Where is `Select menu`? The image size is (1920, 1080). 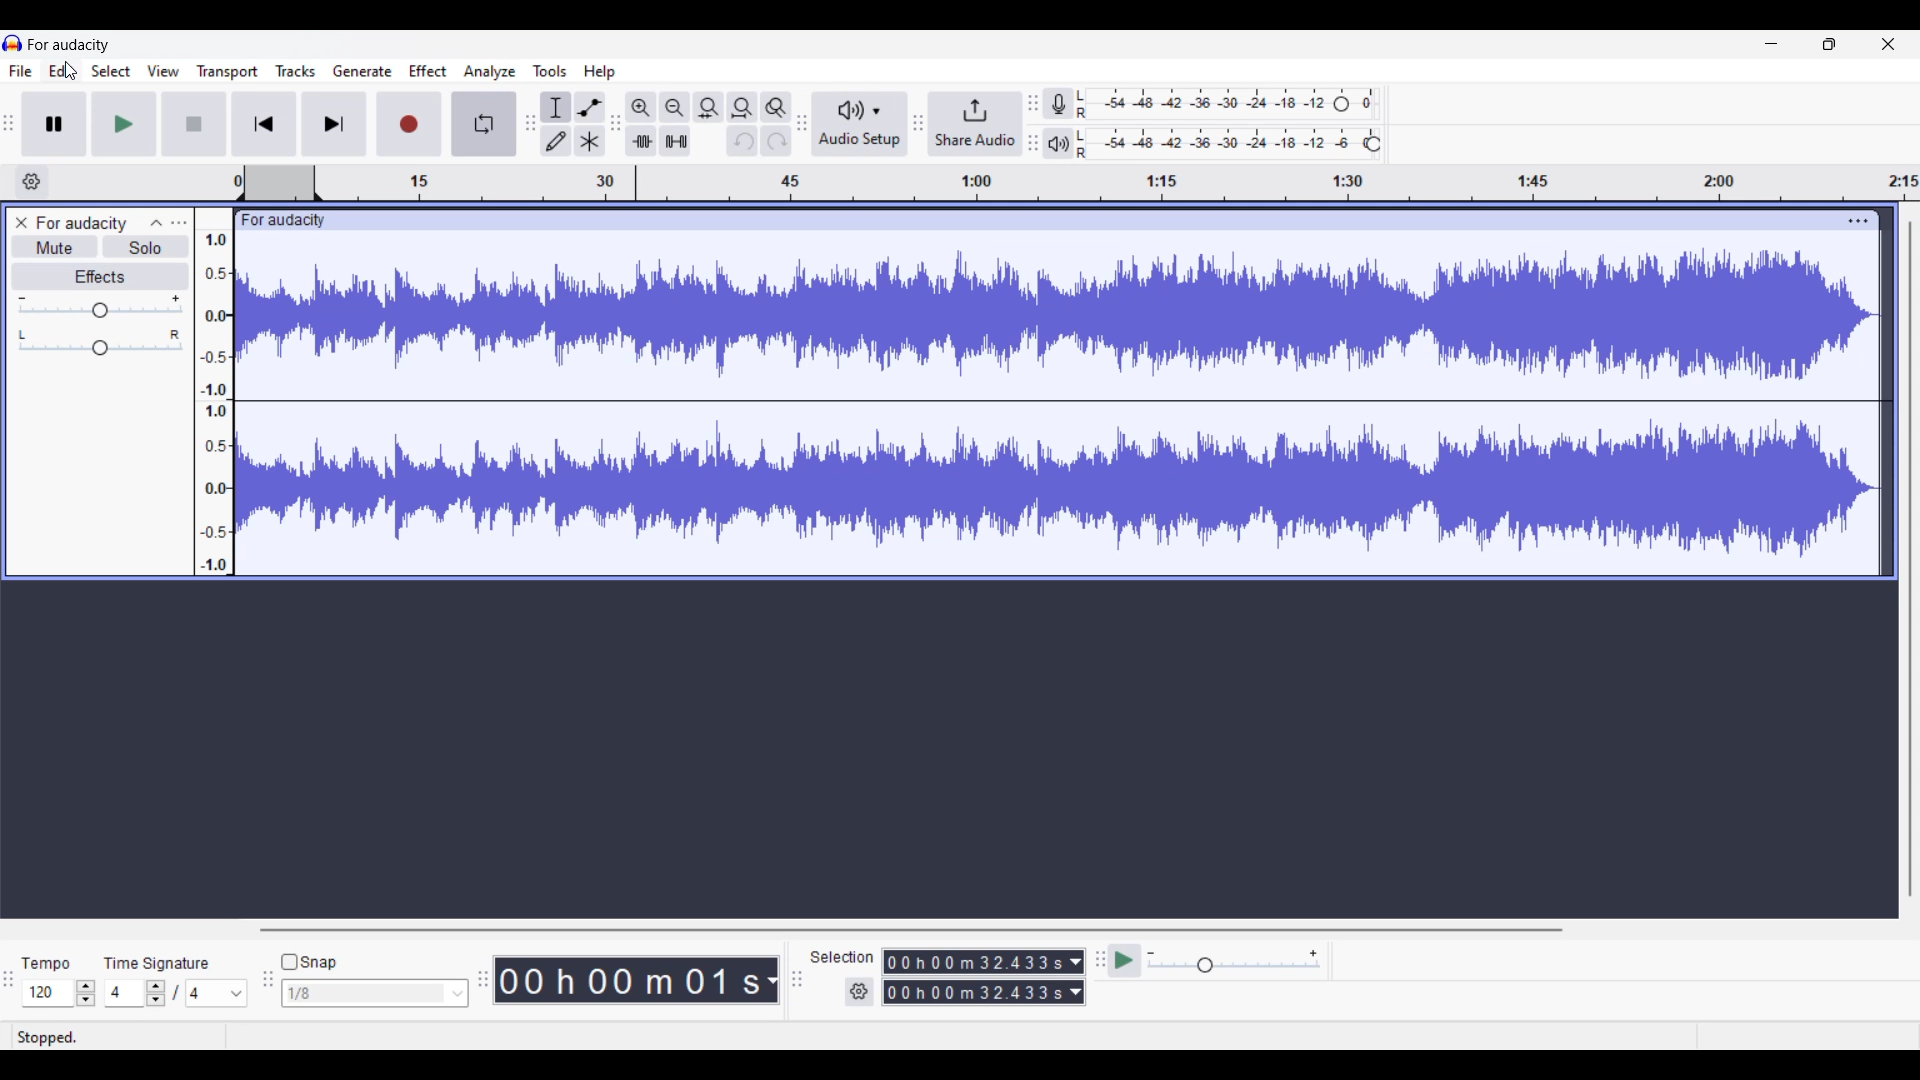 Select menu is located at coordinates (111, 71).